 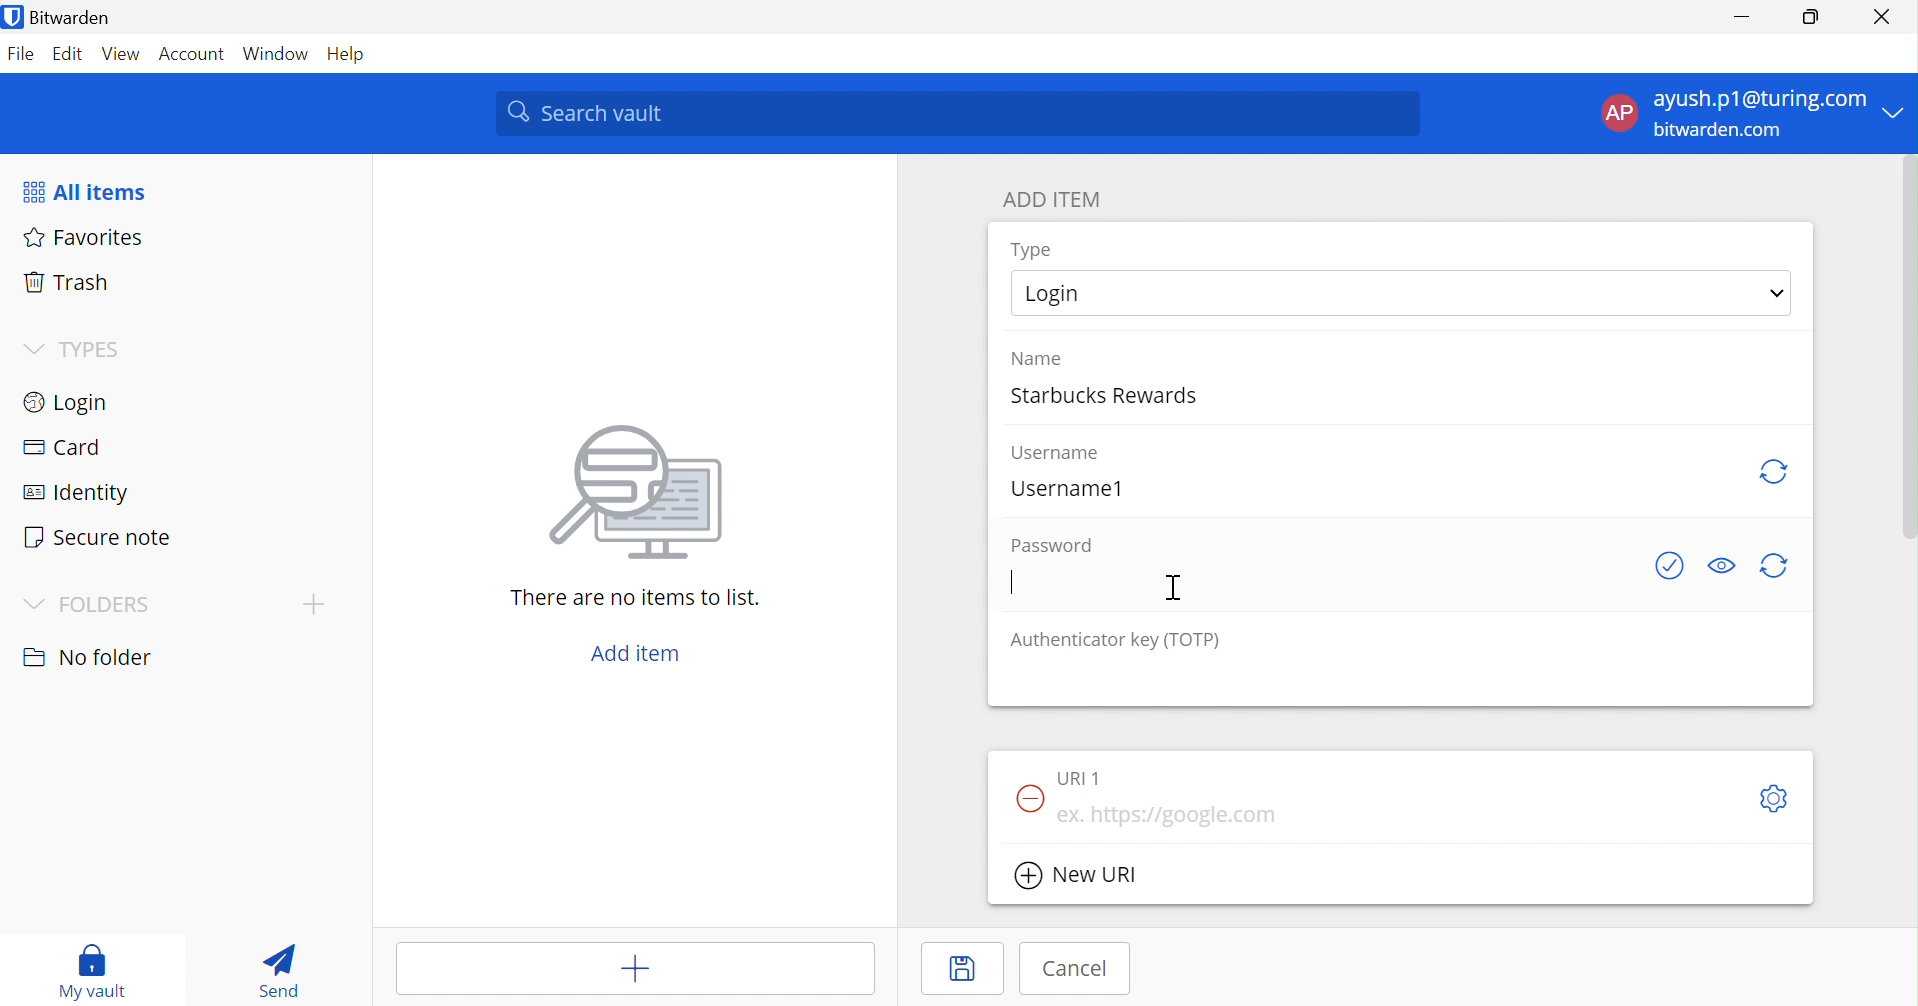 What do you see at coordinates (1673, 566) in the screenshot?
I see `Check if password has been exposed` at bounding box center [1673, 566].